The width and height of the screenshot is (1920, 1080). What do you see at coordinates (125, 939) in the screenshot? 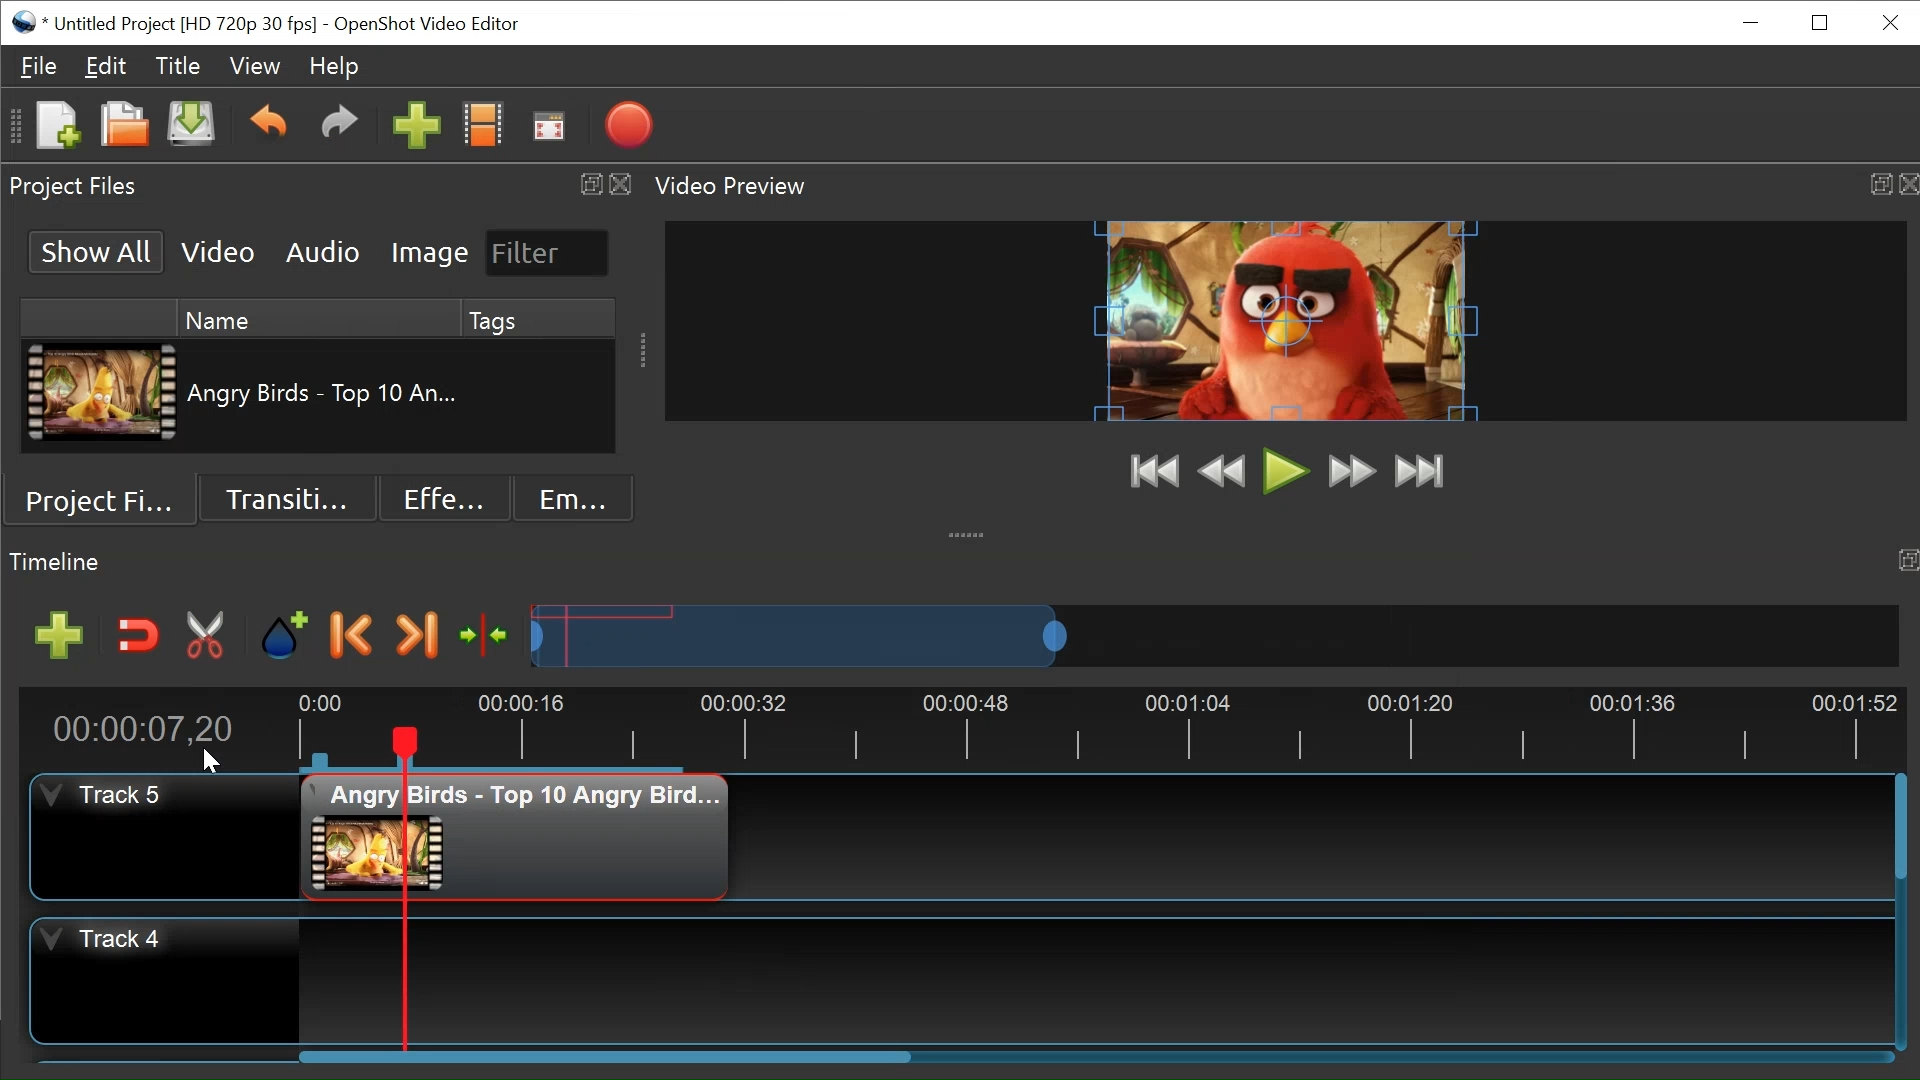
I see `Track Header` at bounding box center [125, 939].